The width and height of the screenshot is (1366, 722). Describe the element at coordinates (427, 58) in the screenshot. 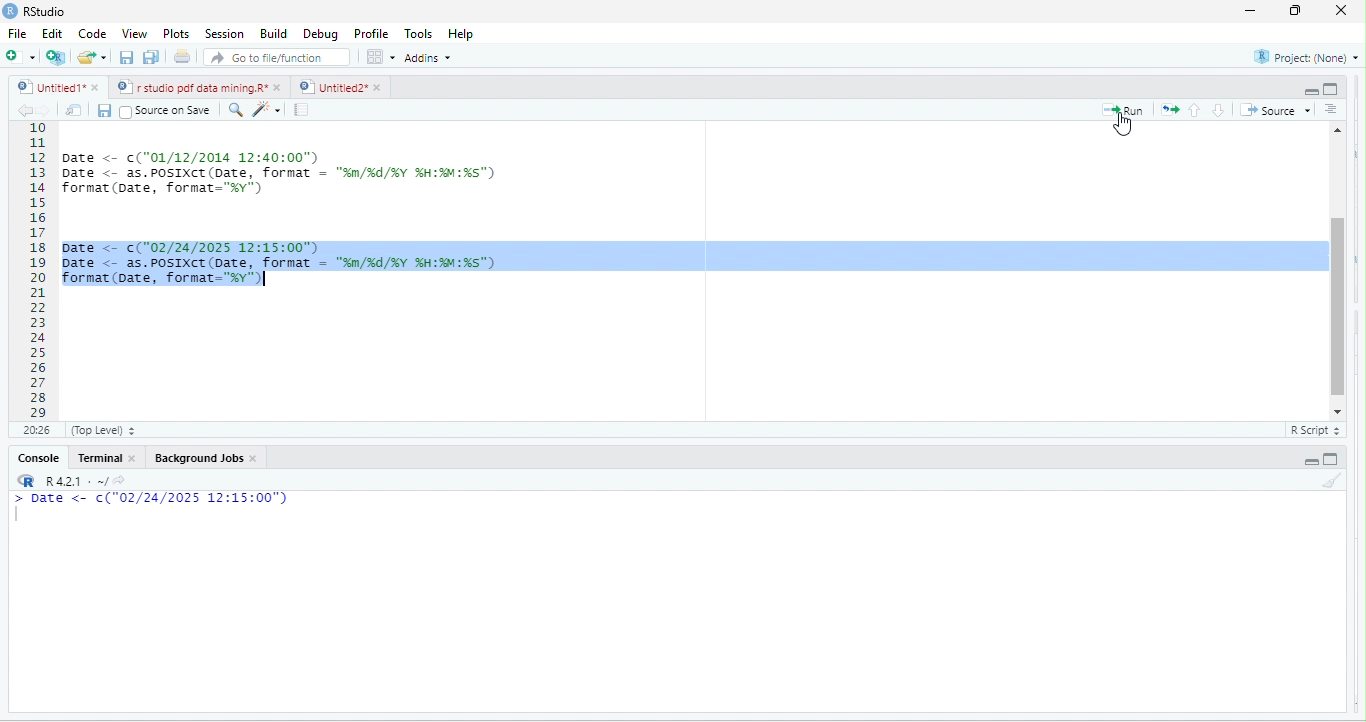

I see `addins` at that location.